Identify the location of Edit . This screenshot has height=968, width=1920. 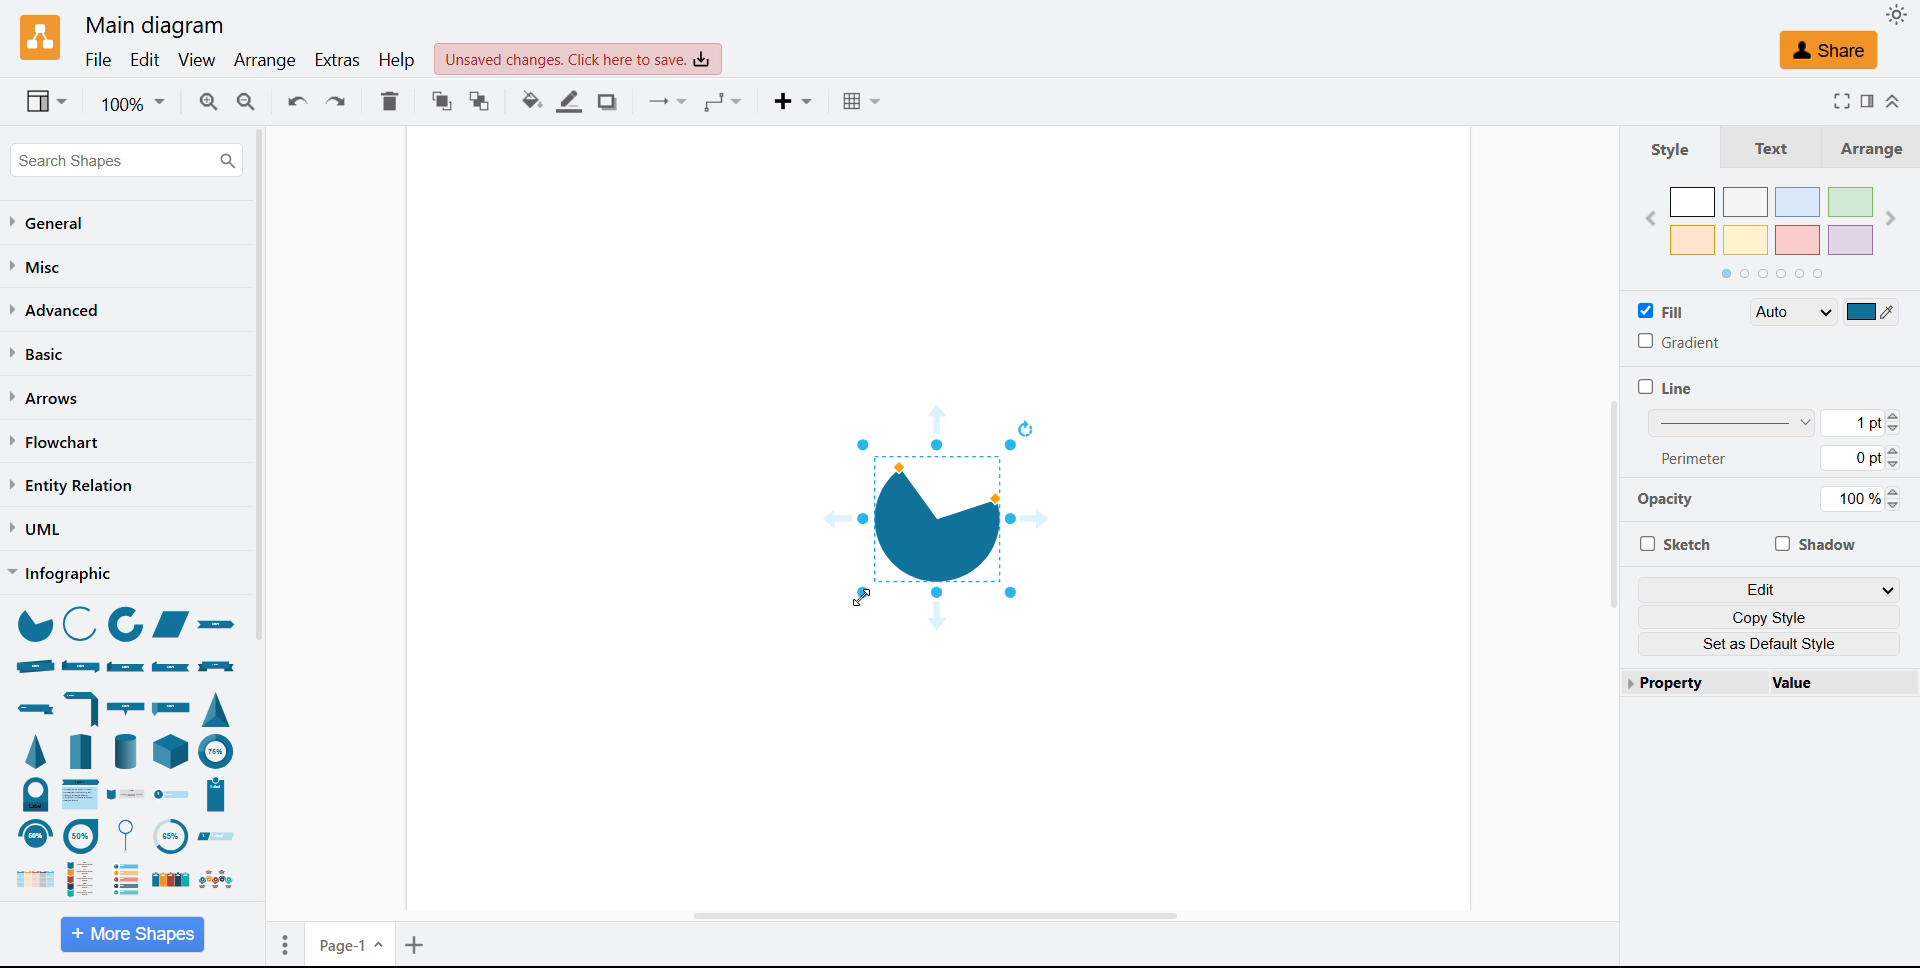
(145, 61).